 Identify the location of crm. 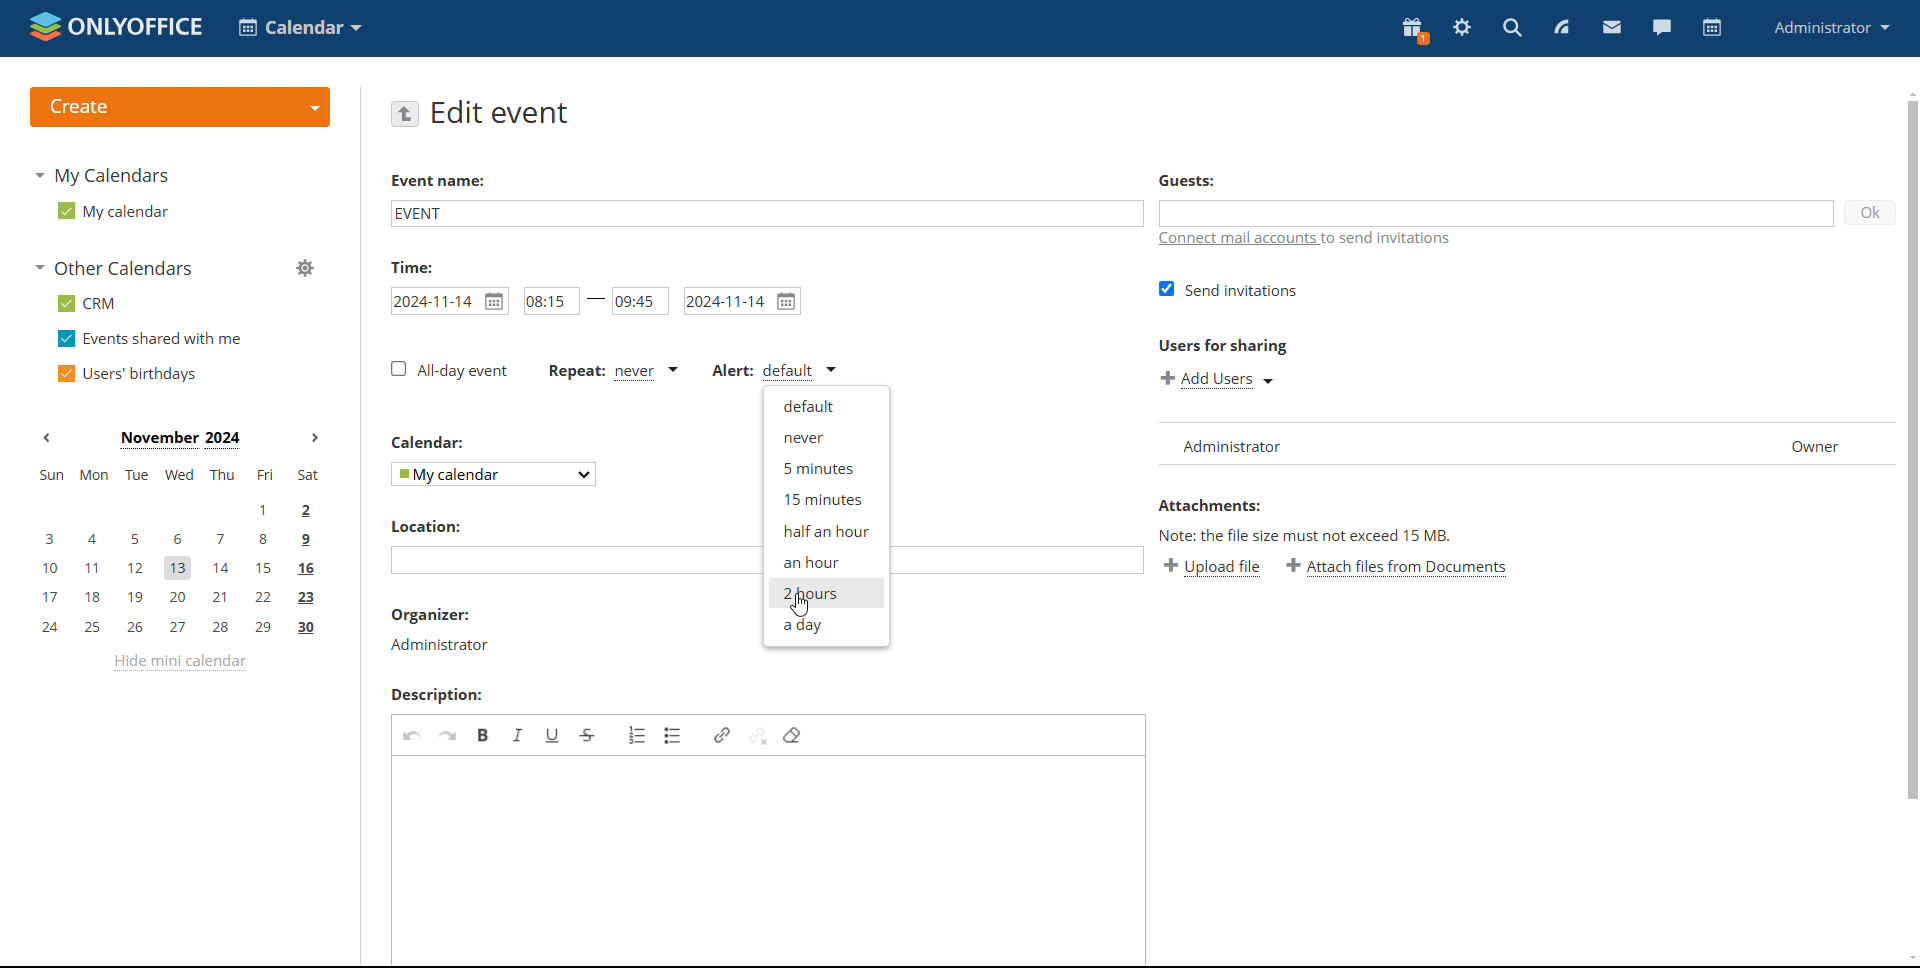
(84, 304).